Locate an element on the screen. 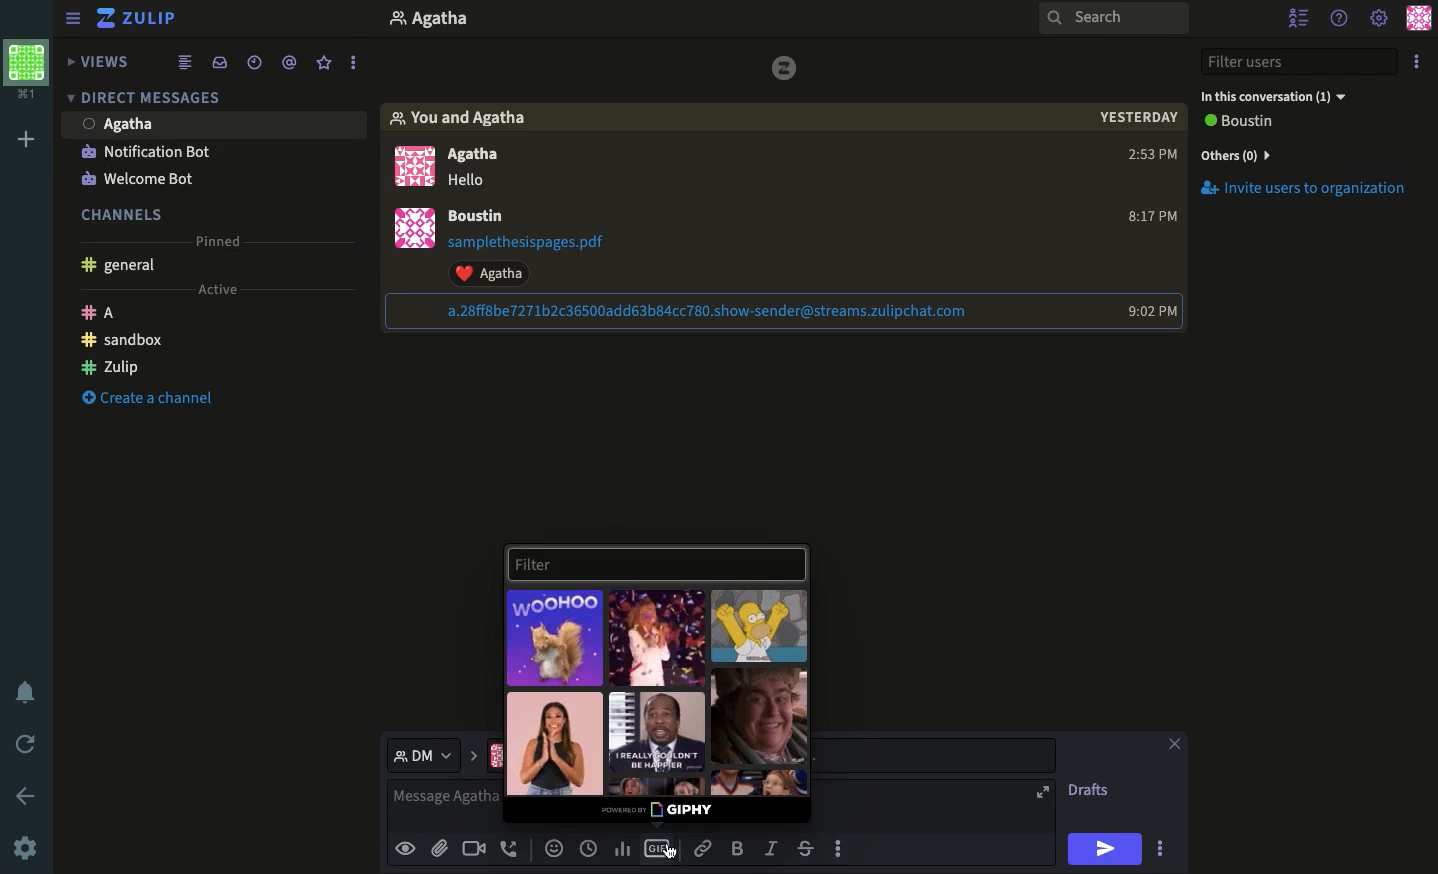  Notification settings is located at coordinates (22, 691).